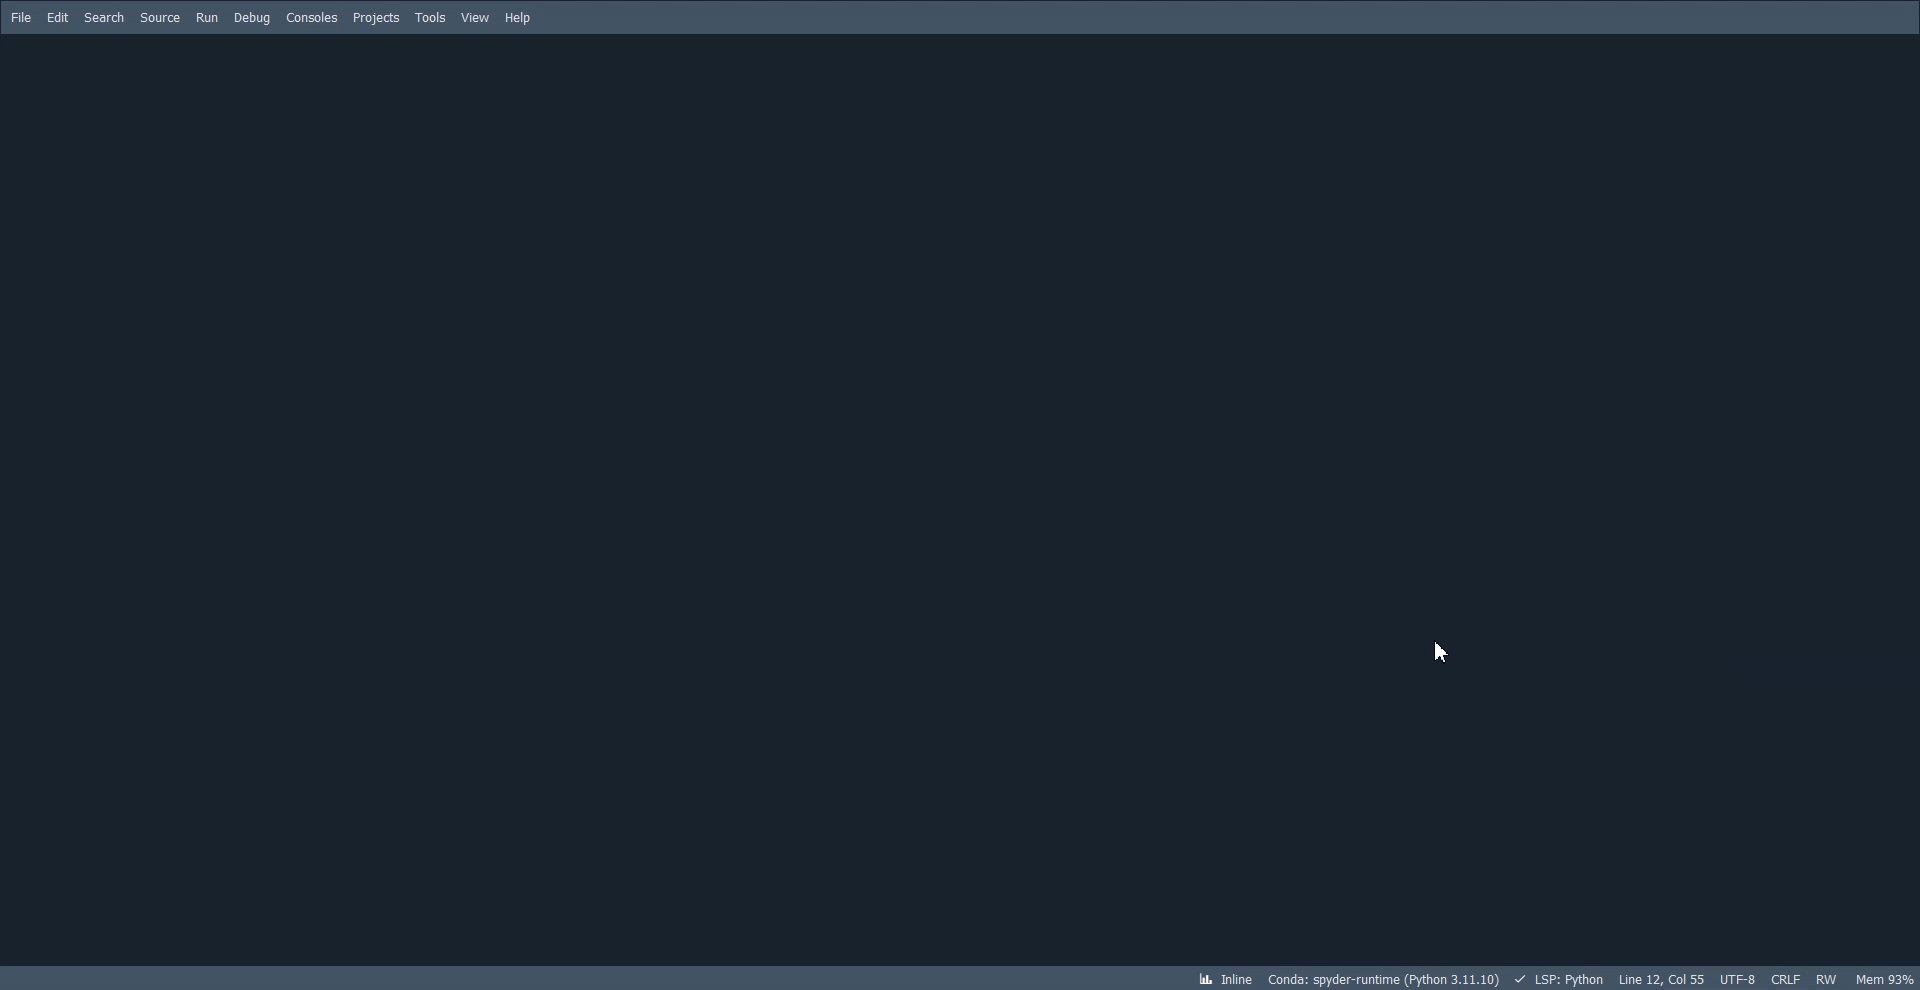 Image resolution: width=1920 pixels, height=990 pixels. I want to click on Tools, so click(431, 17).